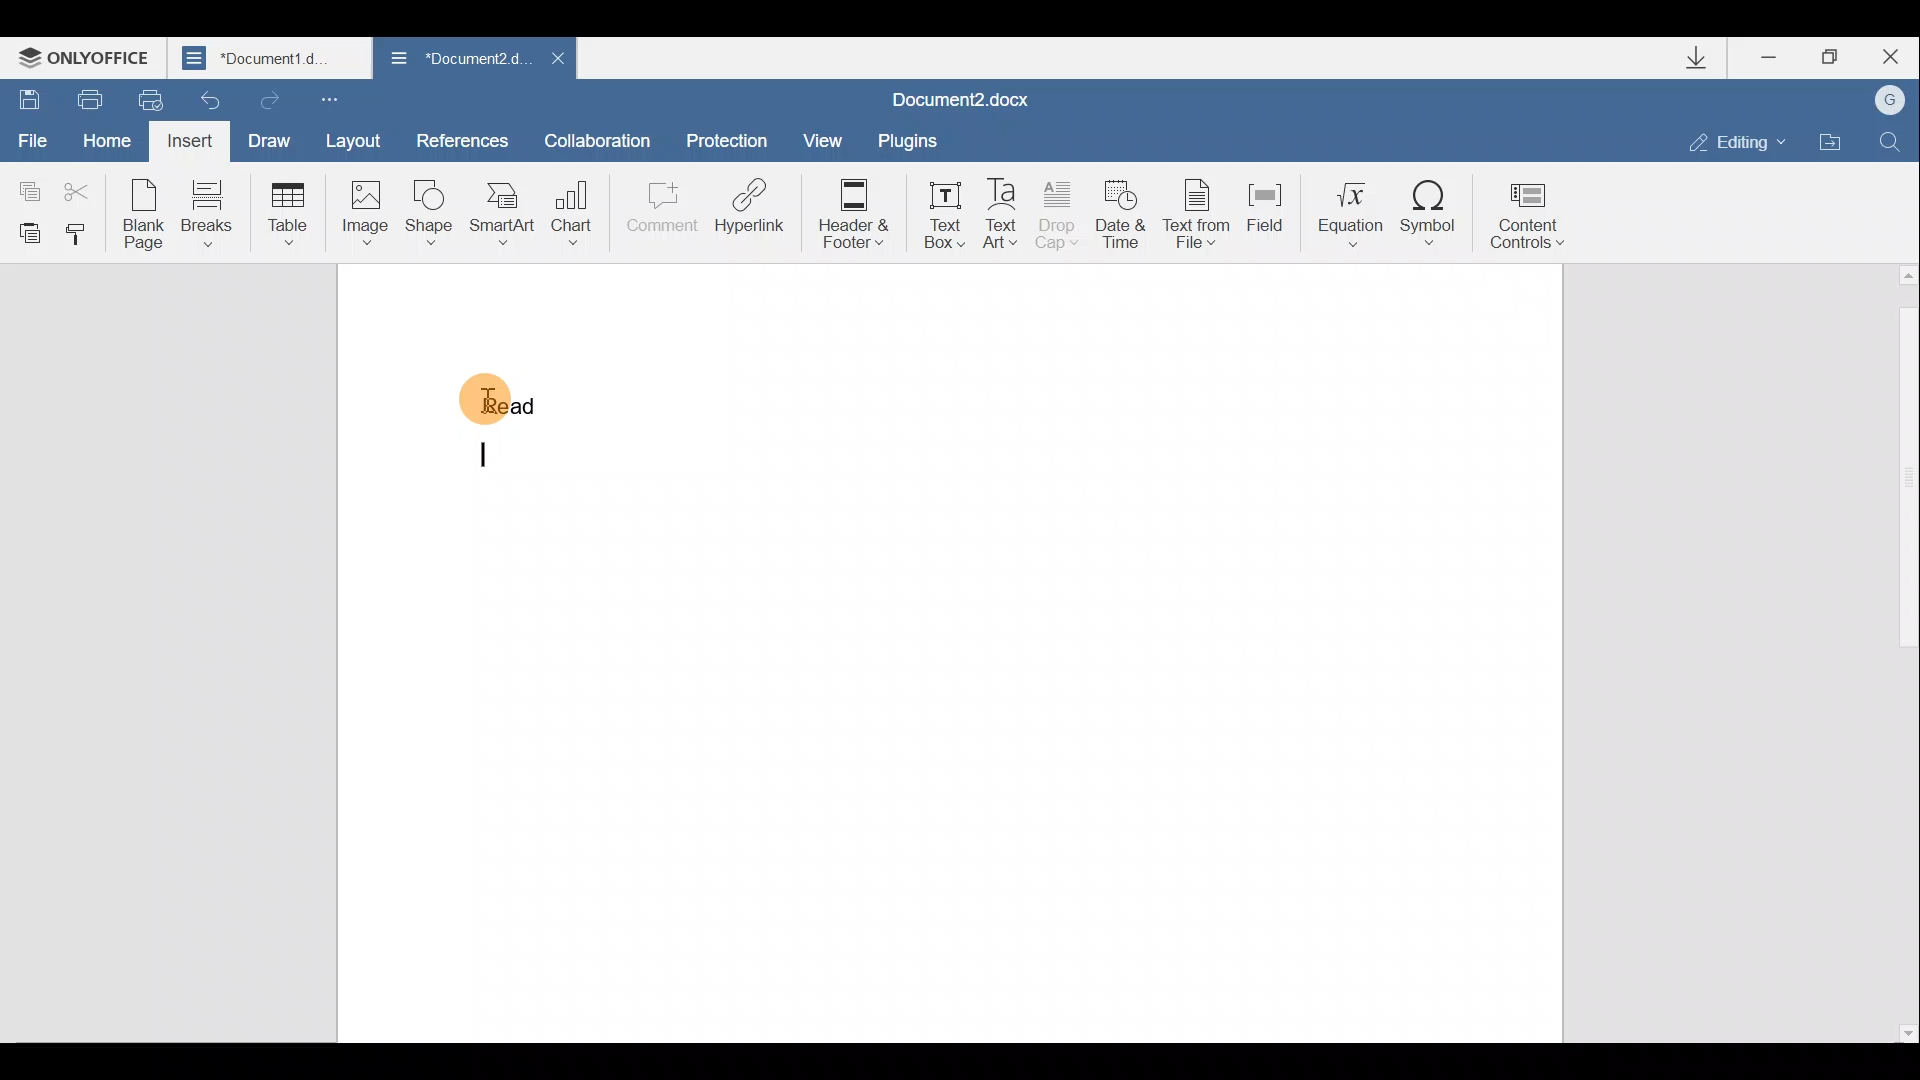 The width and height of the screenshot is (1920, 1080). Describe the element at coordinates (816, 138) in the screenshot. I see `View` at that location.